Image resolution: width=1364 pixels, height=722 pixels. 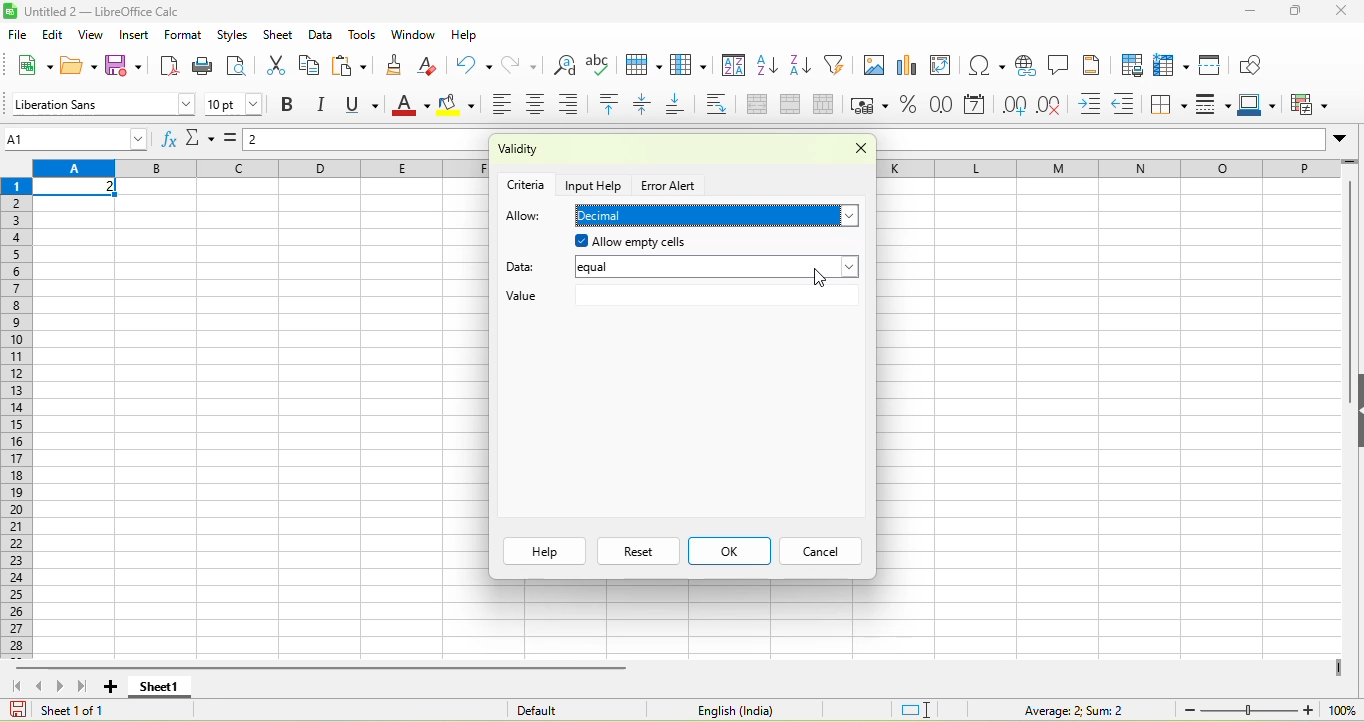 What do you see at coordinates (690, 242) in the screenshot?
I see `allow empty cells` at bounding box center [690, 242].